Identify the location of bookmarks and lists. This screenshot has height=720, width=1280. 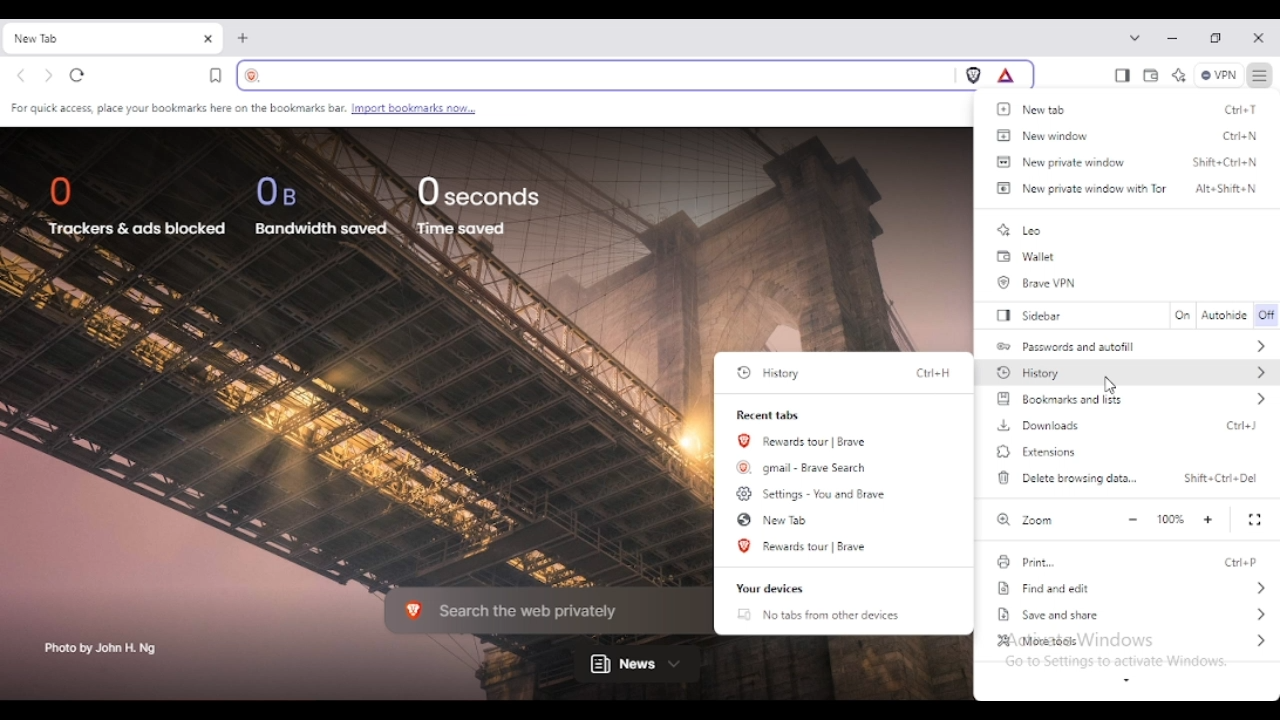
(1132, 399).